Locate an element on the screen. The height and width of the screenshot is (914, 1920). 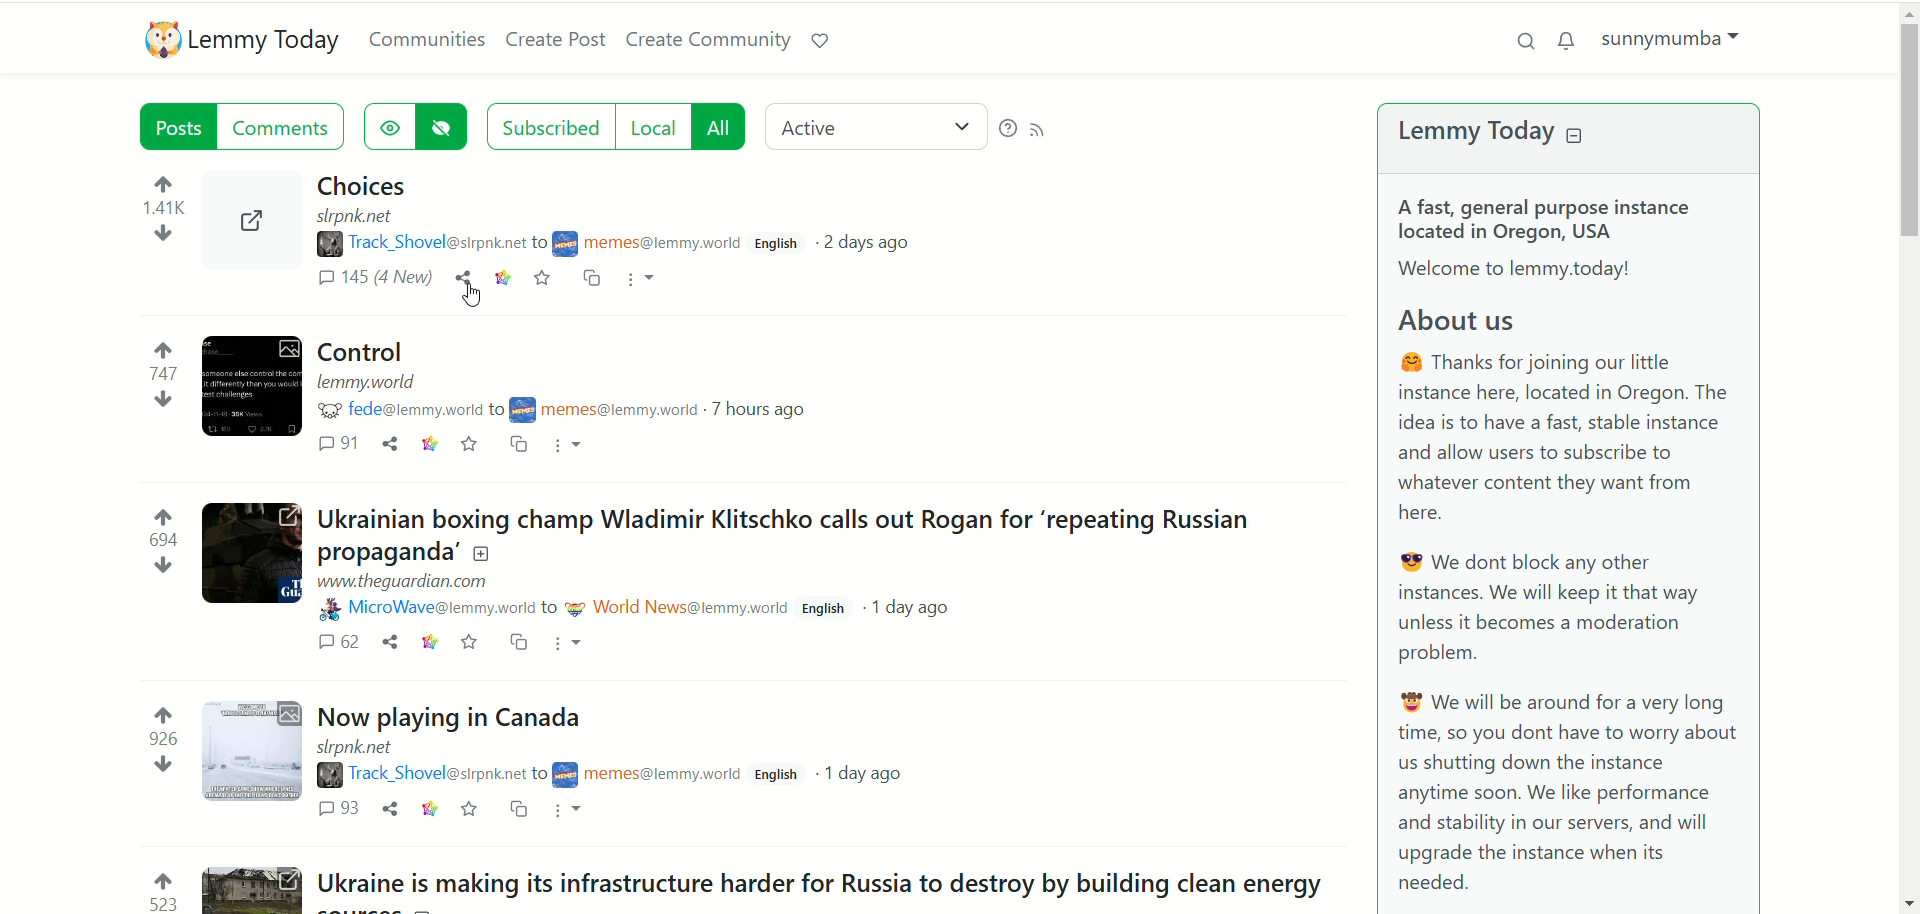
vertical scroll bar is located at coordinates (1904, 454).